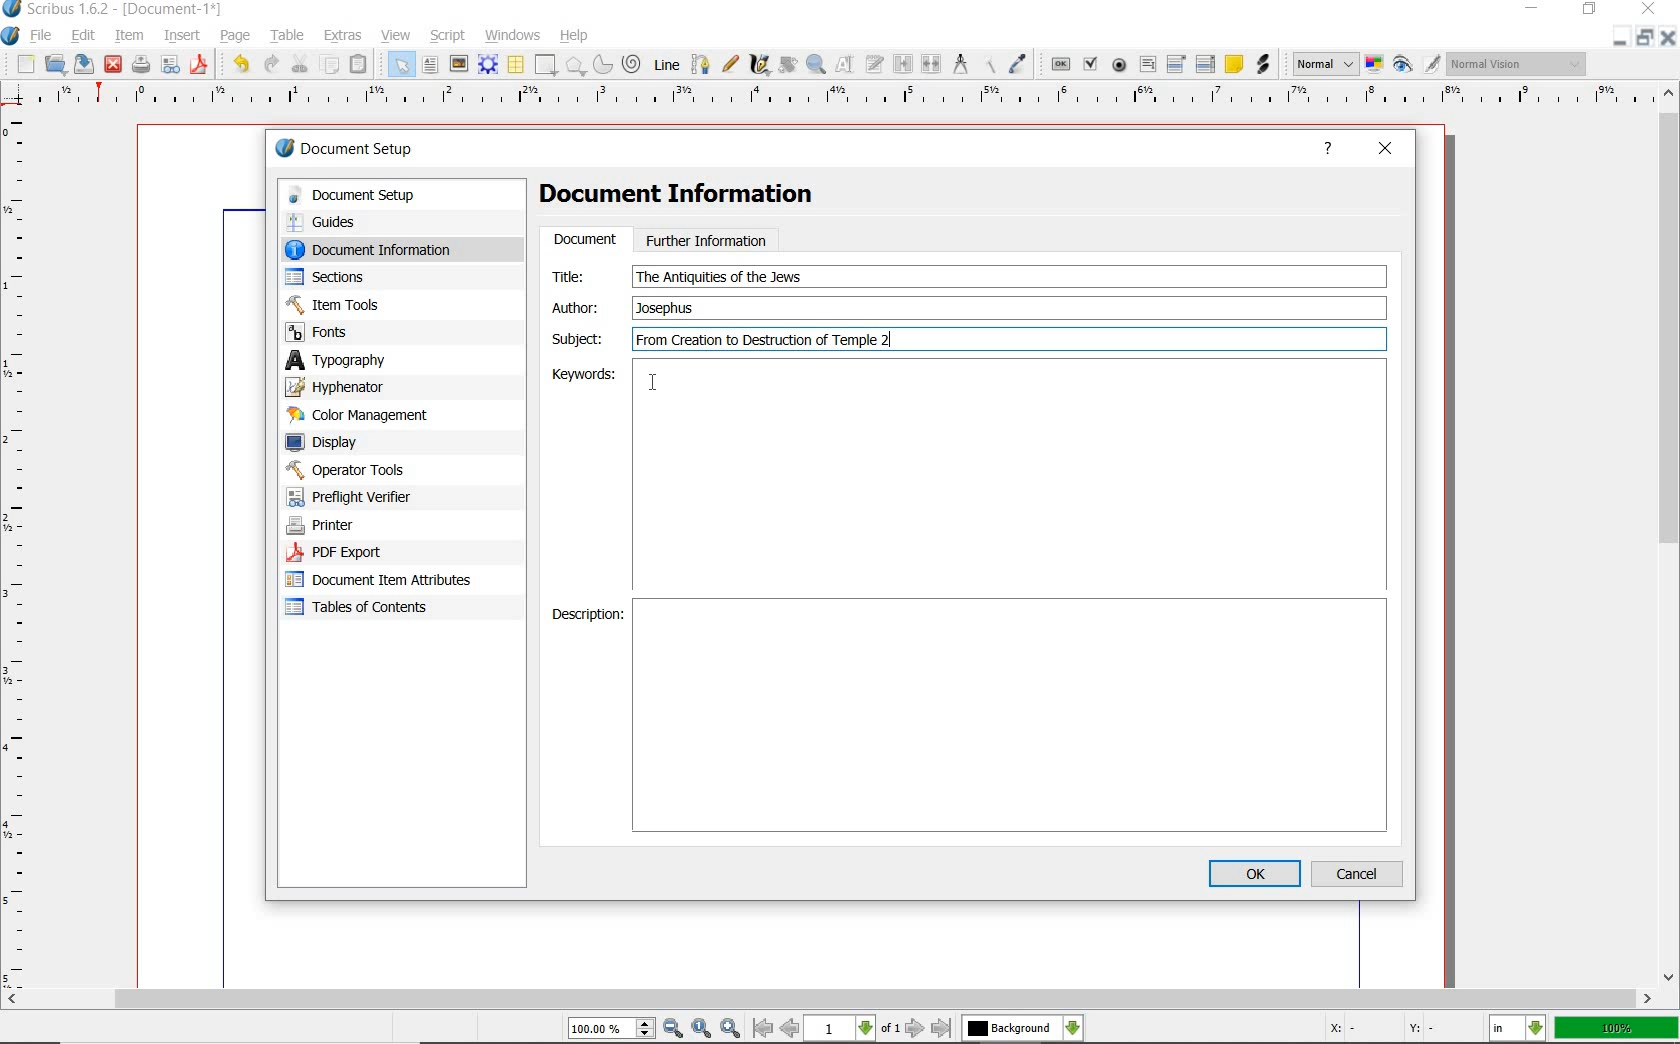  Describe the element at coordinates (56, 64) in the screenshot. I see `open` at that location.